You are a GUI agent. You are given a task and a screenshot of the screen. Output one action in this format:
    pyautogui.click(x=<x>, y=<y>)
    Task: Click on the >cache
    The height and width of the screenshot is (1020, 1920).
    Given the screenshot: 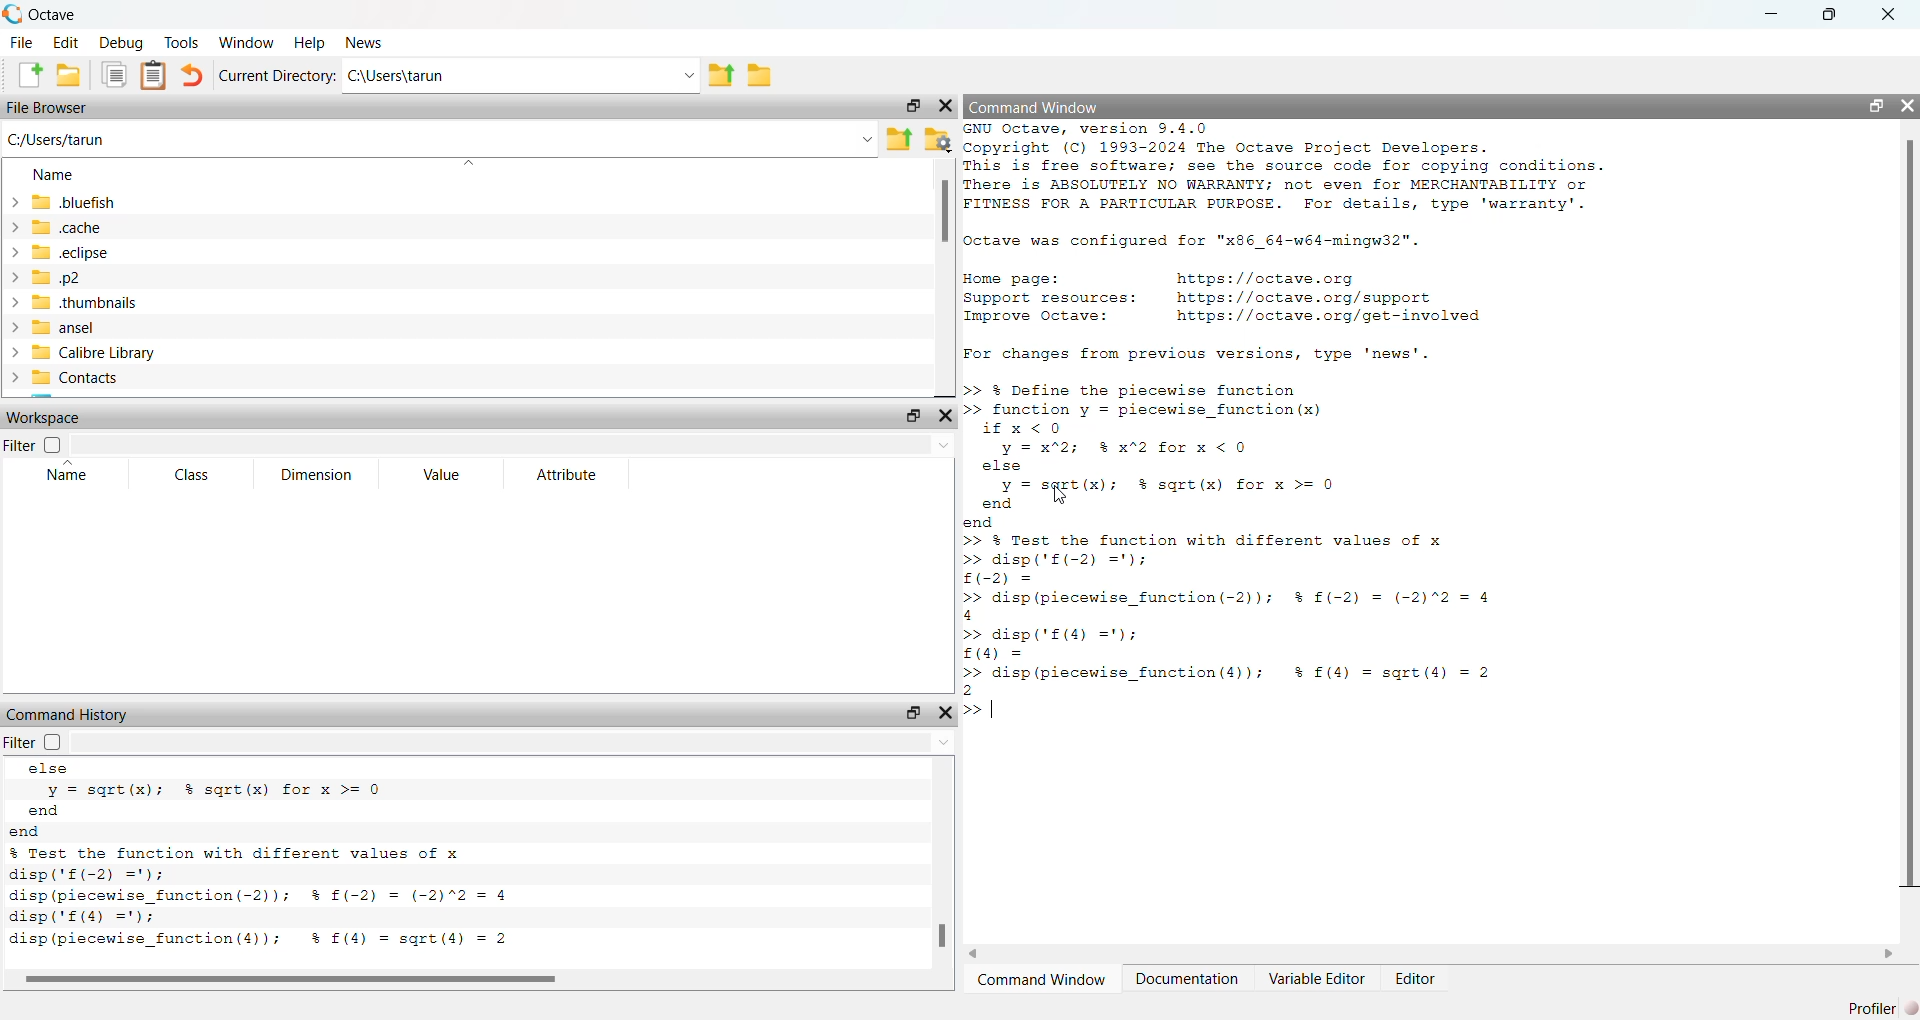 What is the action you would take?
    pyautogui.click(x=57, y=226)
    